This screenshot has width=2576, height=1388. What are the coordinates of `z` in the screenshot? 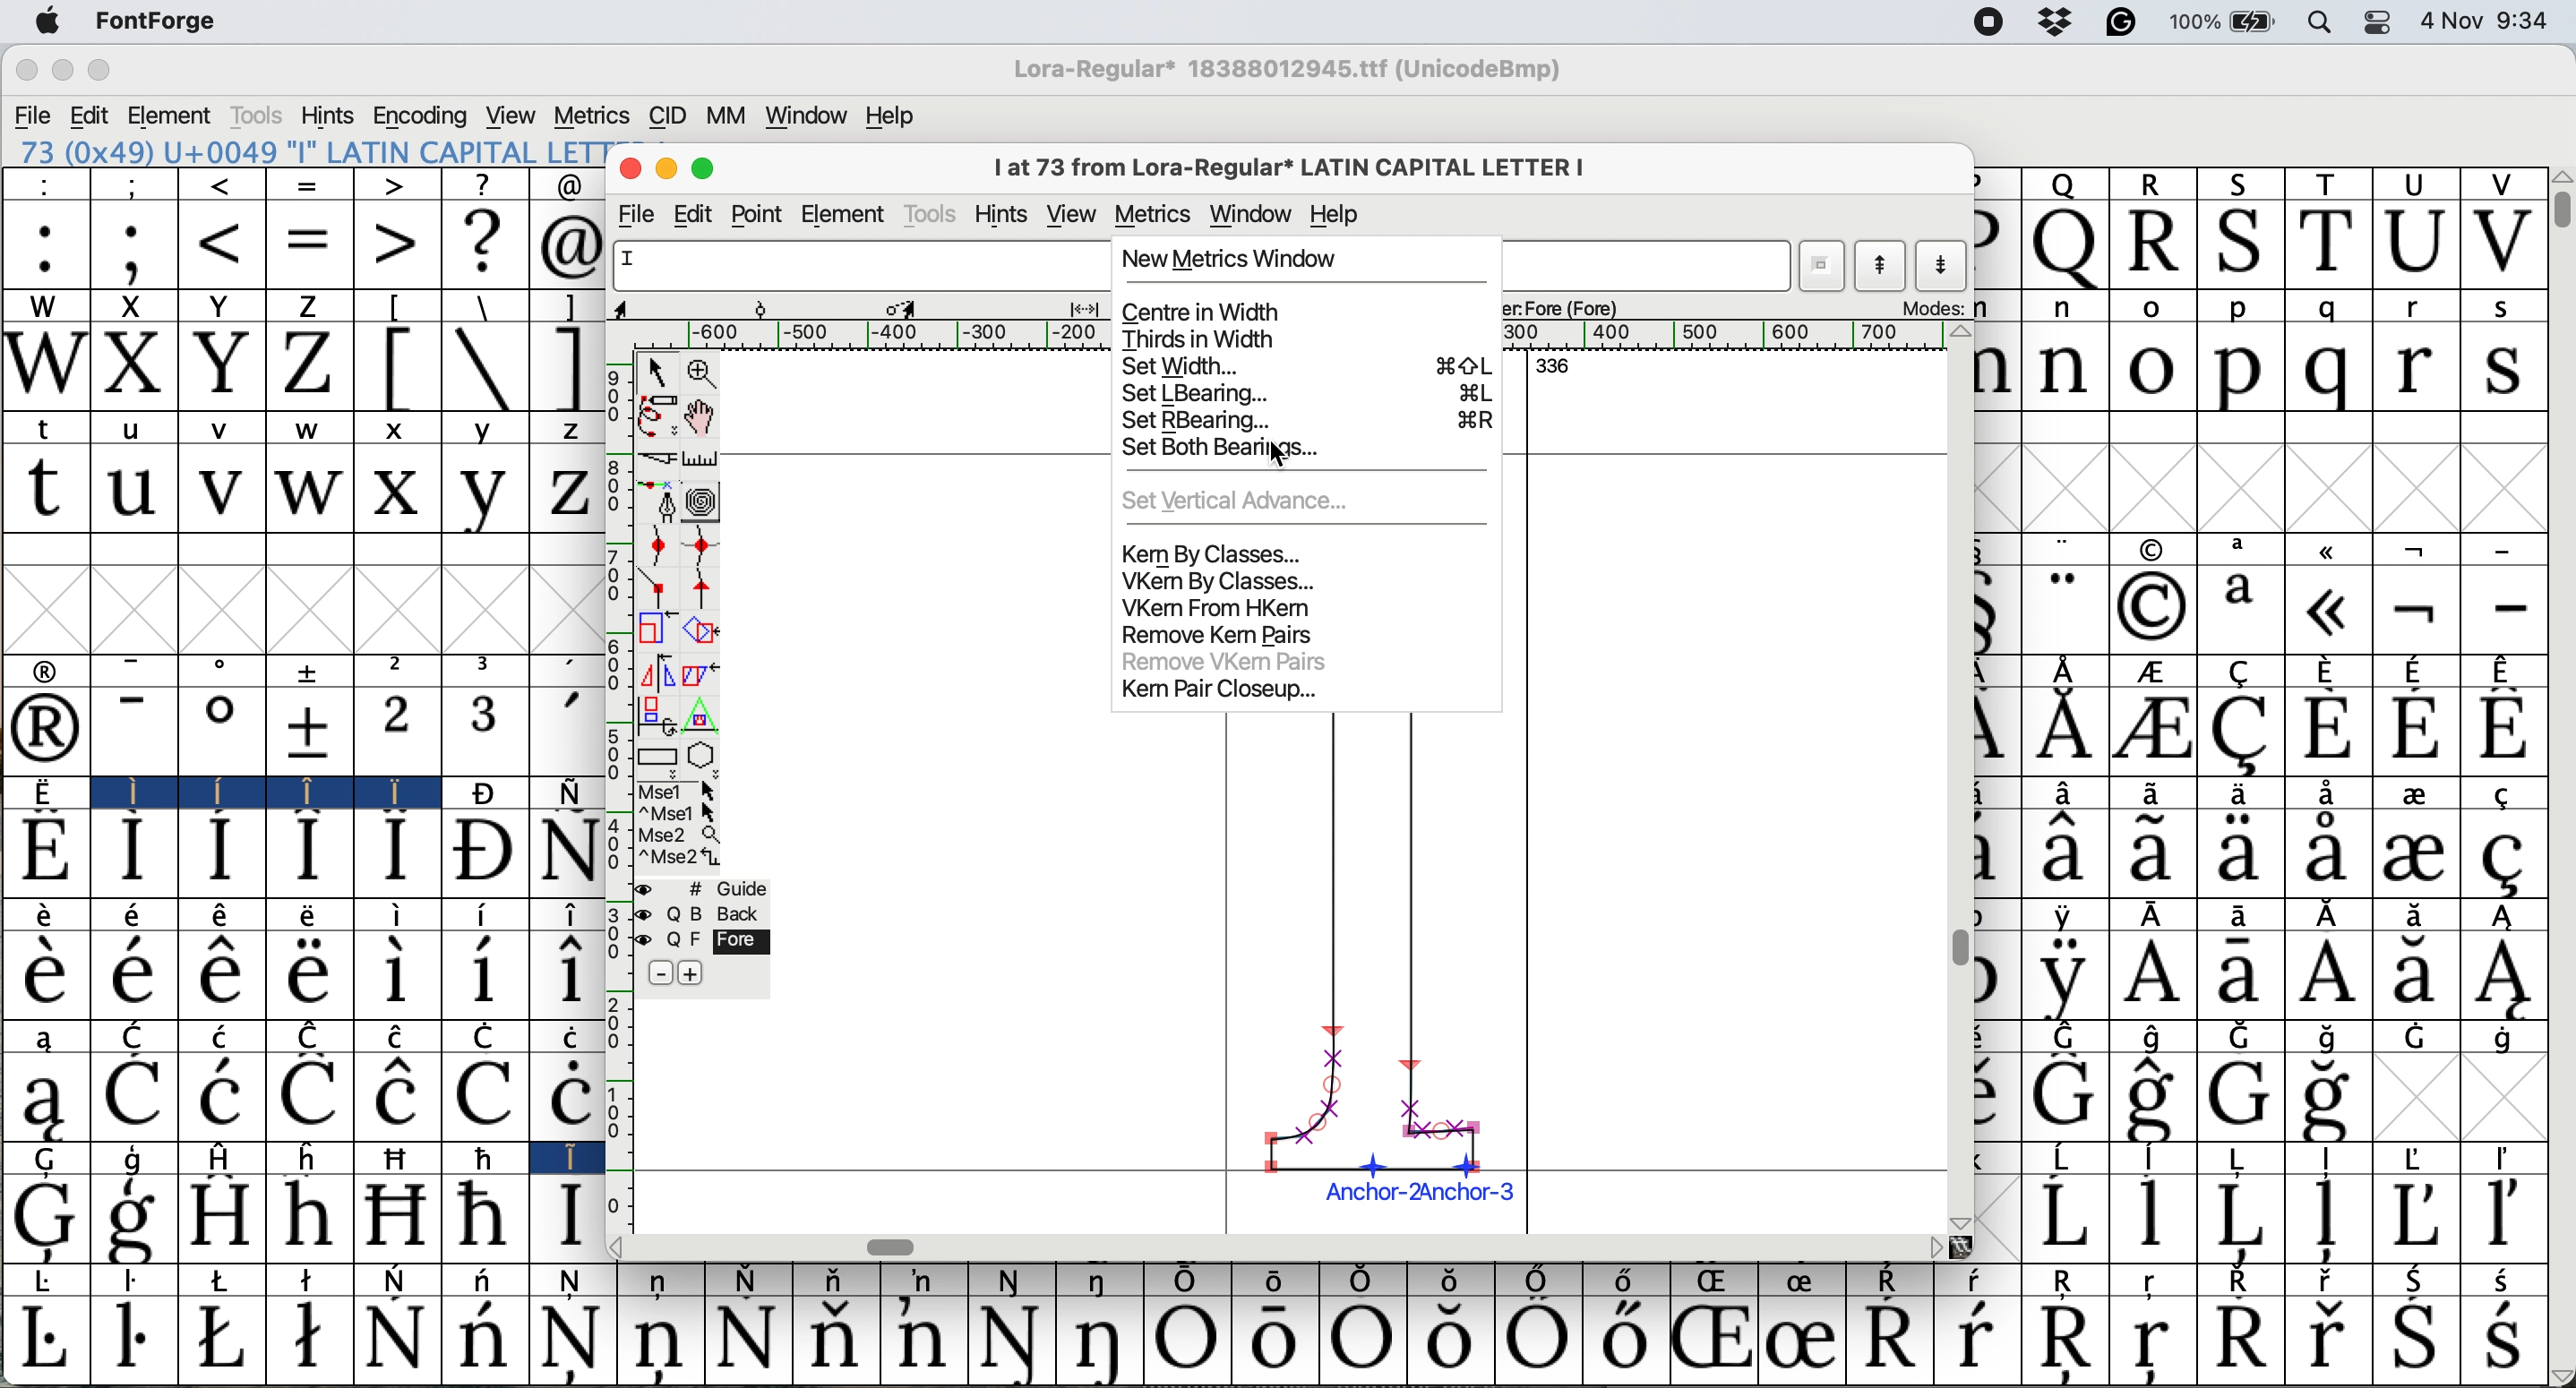 It's located at (562, 493).